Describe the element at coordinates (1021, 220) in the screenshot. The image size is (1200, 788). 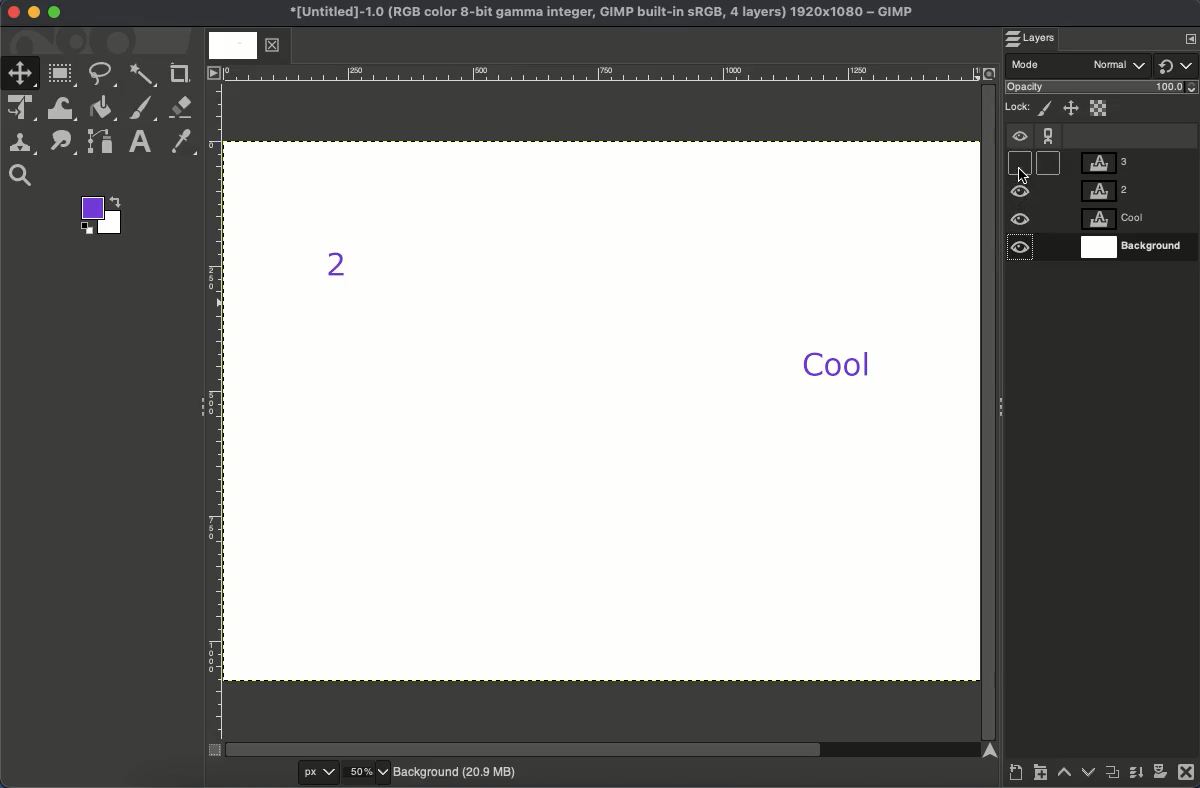
I see `Visible` at that location.